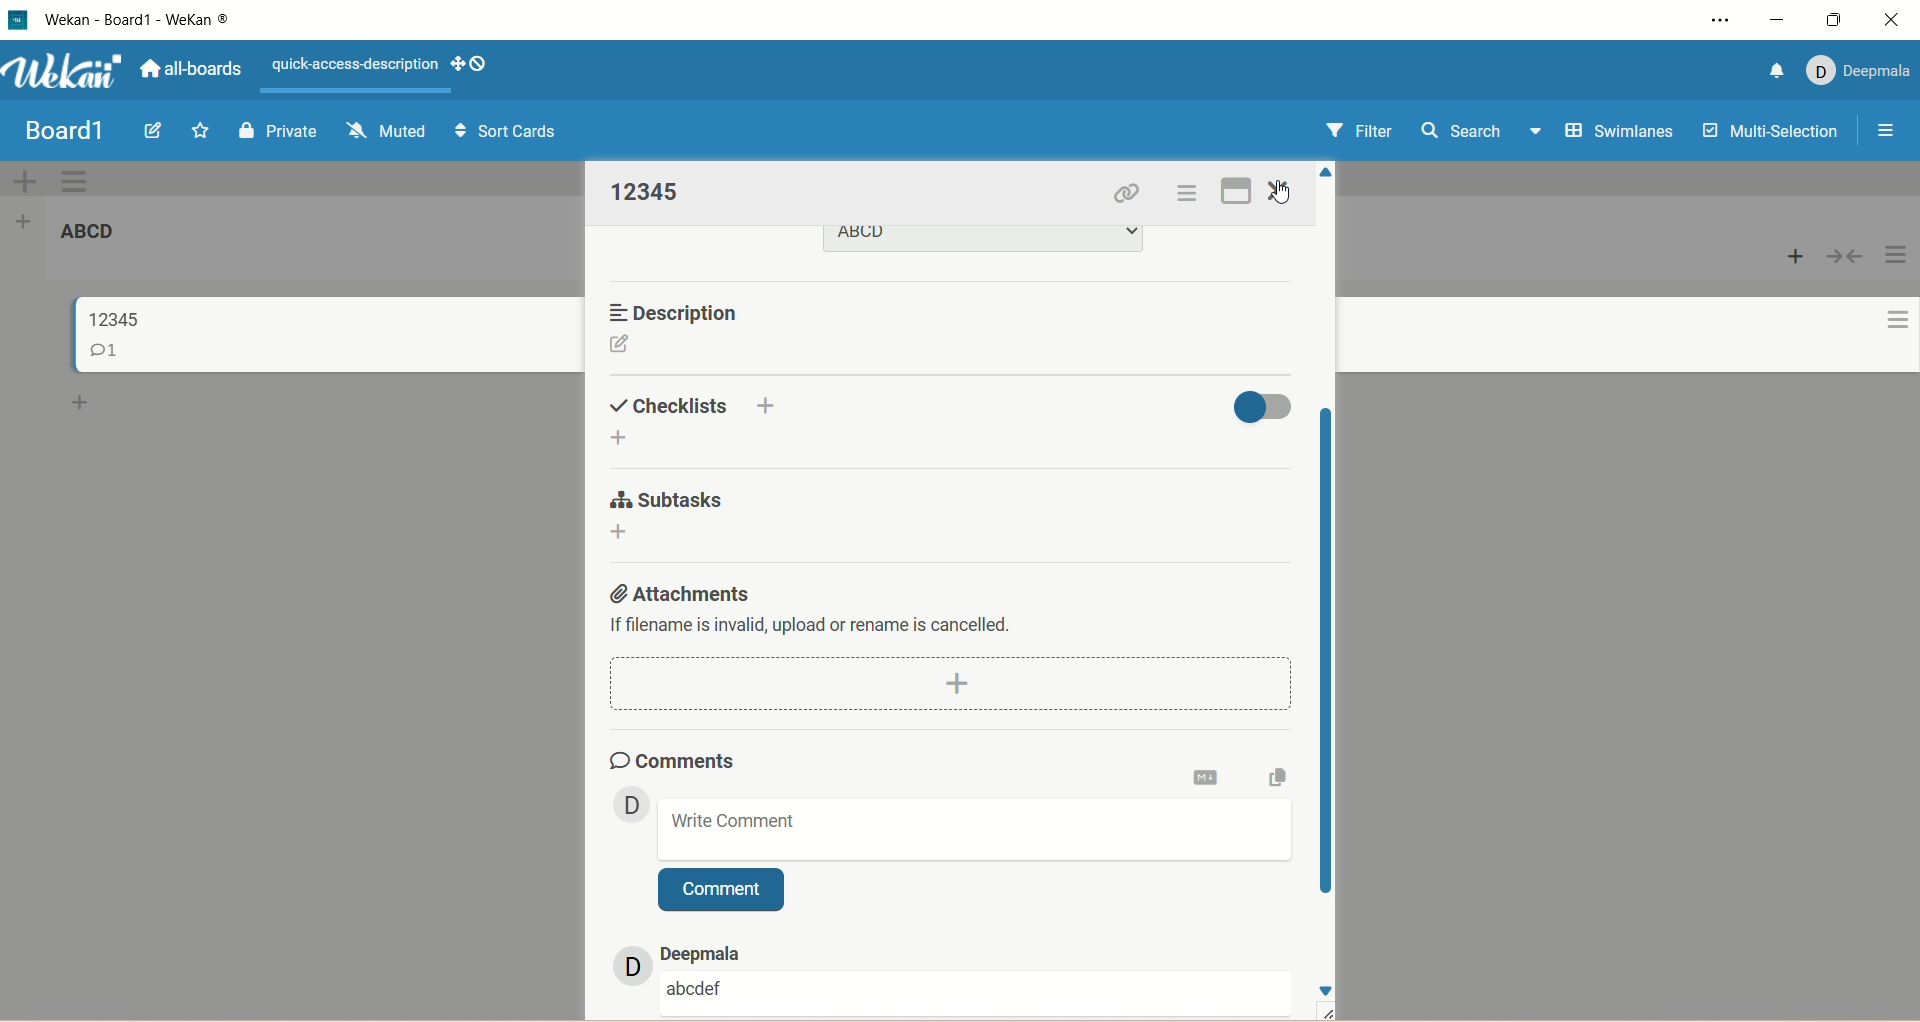 This screenshot has width=1920, height=1022. Describe the element at coordinates (1207, 774) in the screenshot. I see `markdown` at that location.